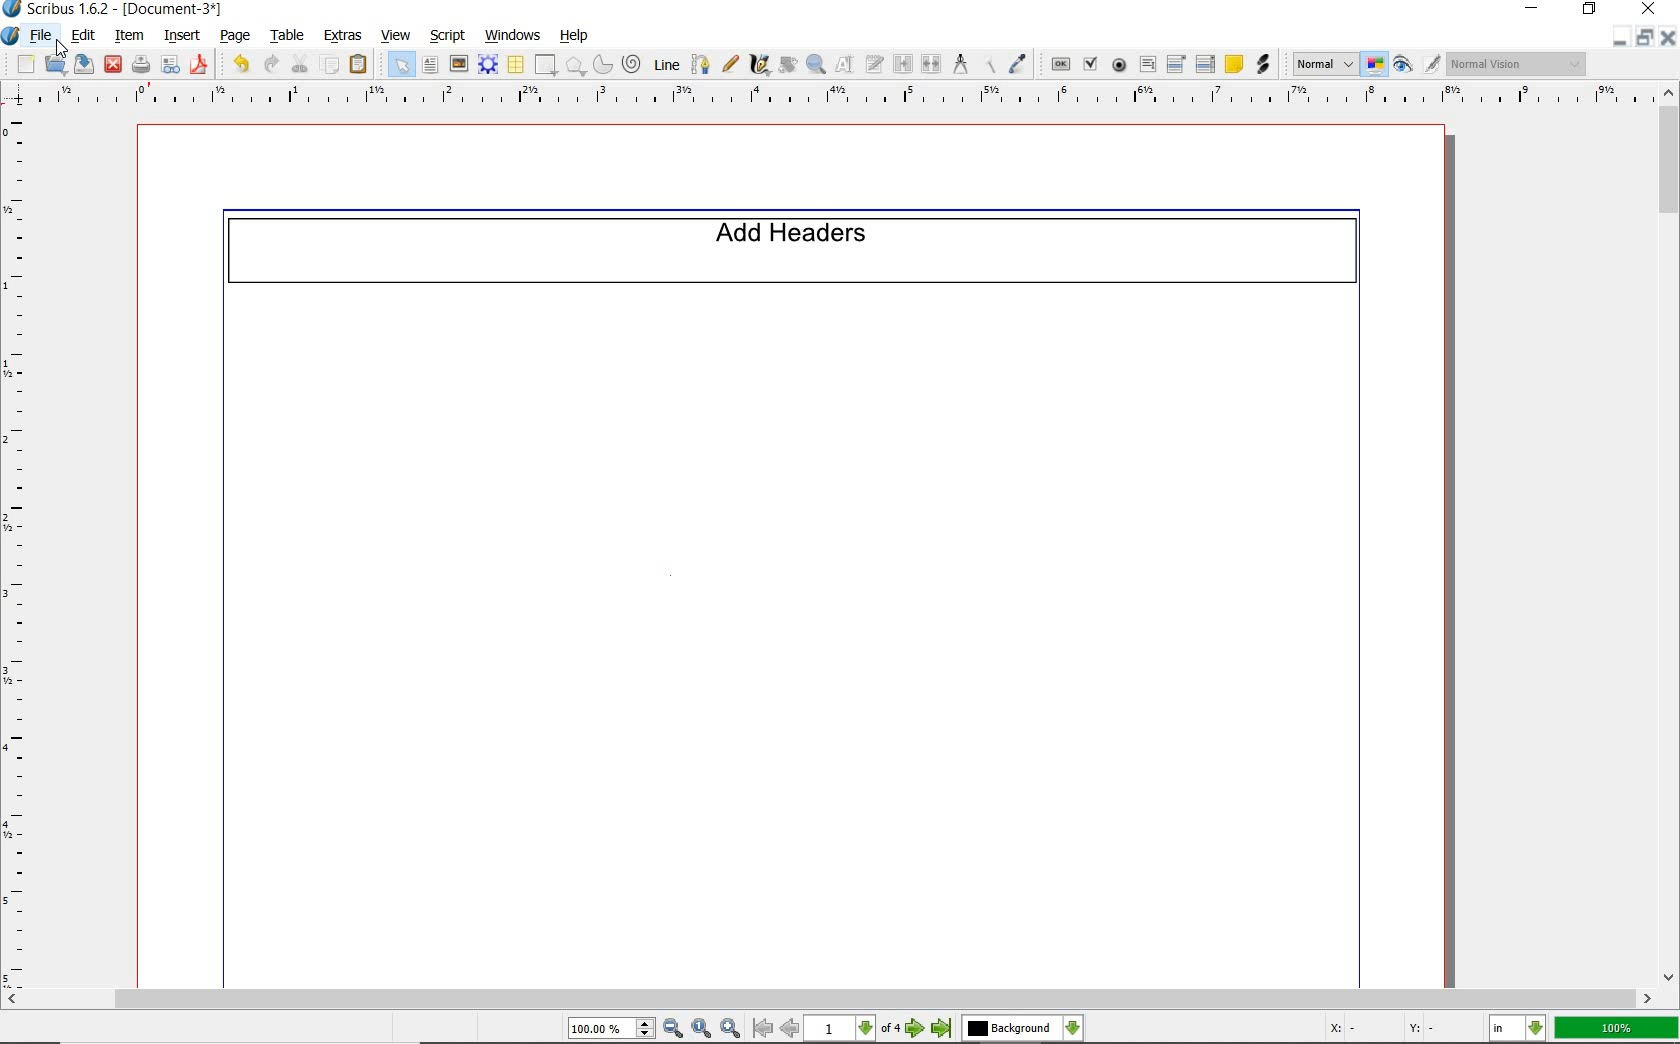  I want to click on edit contents of frame, so click(845, 64).